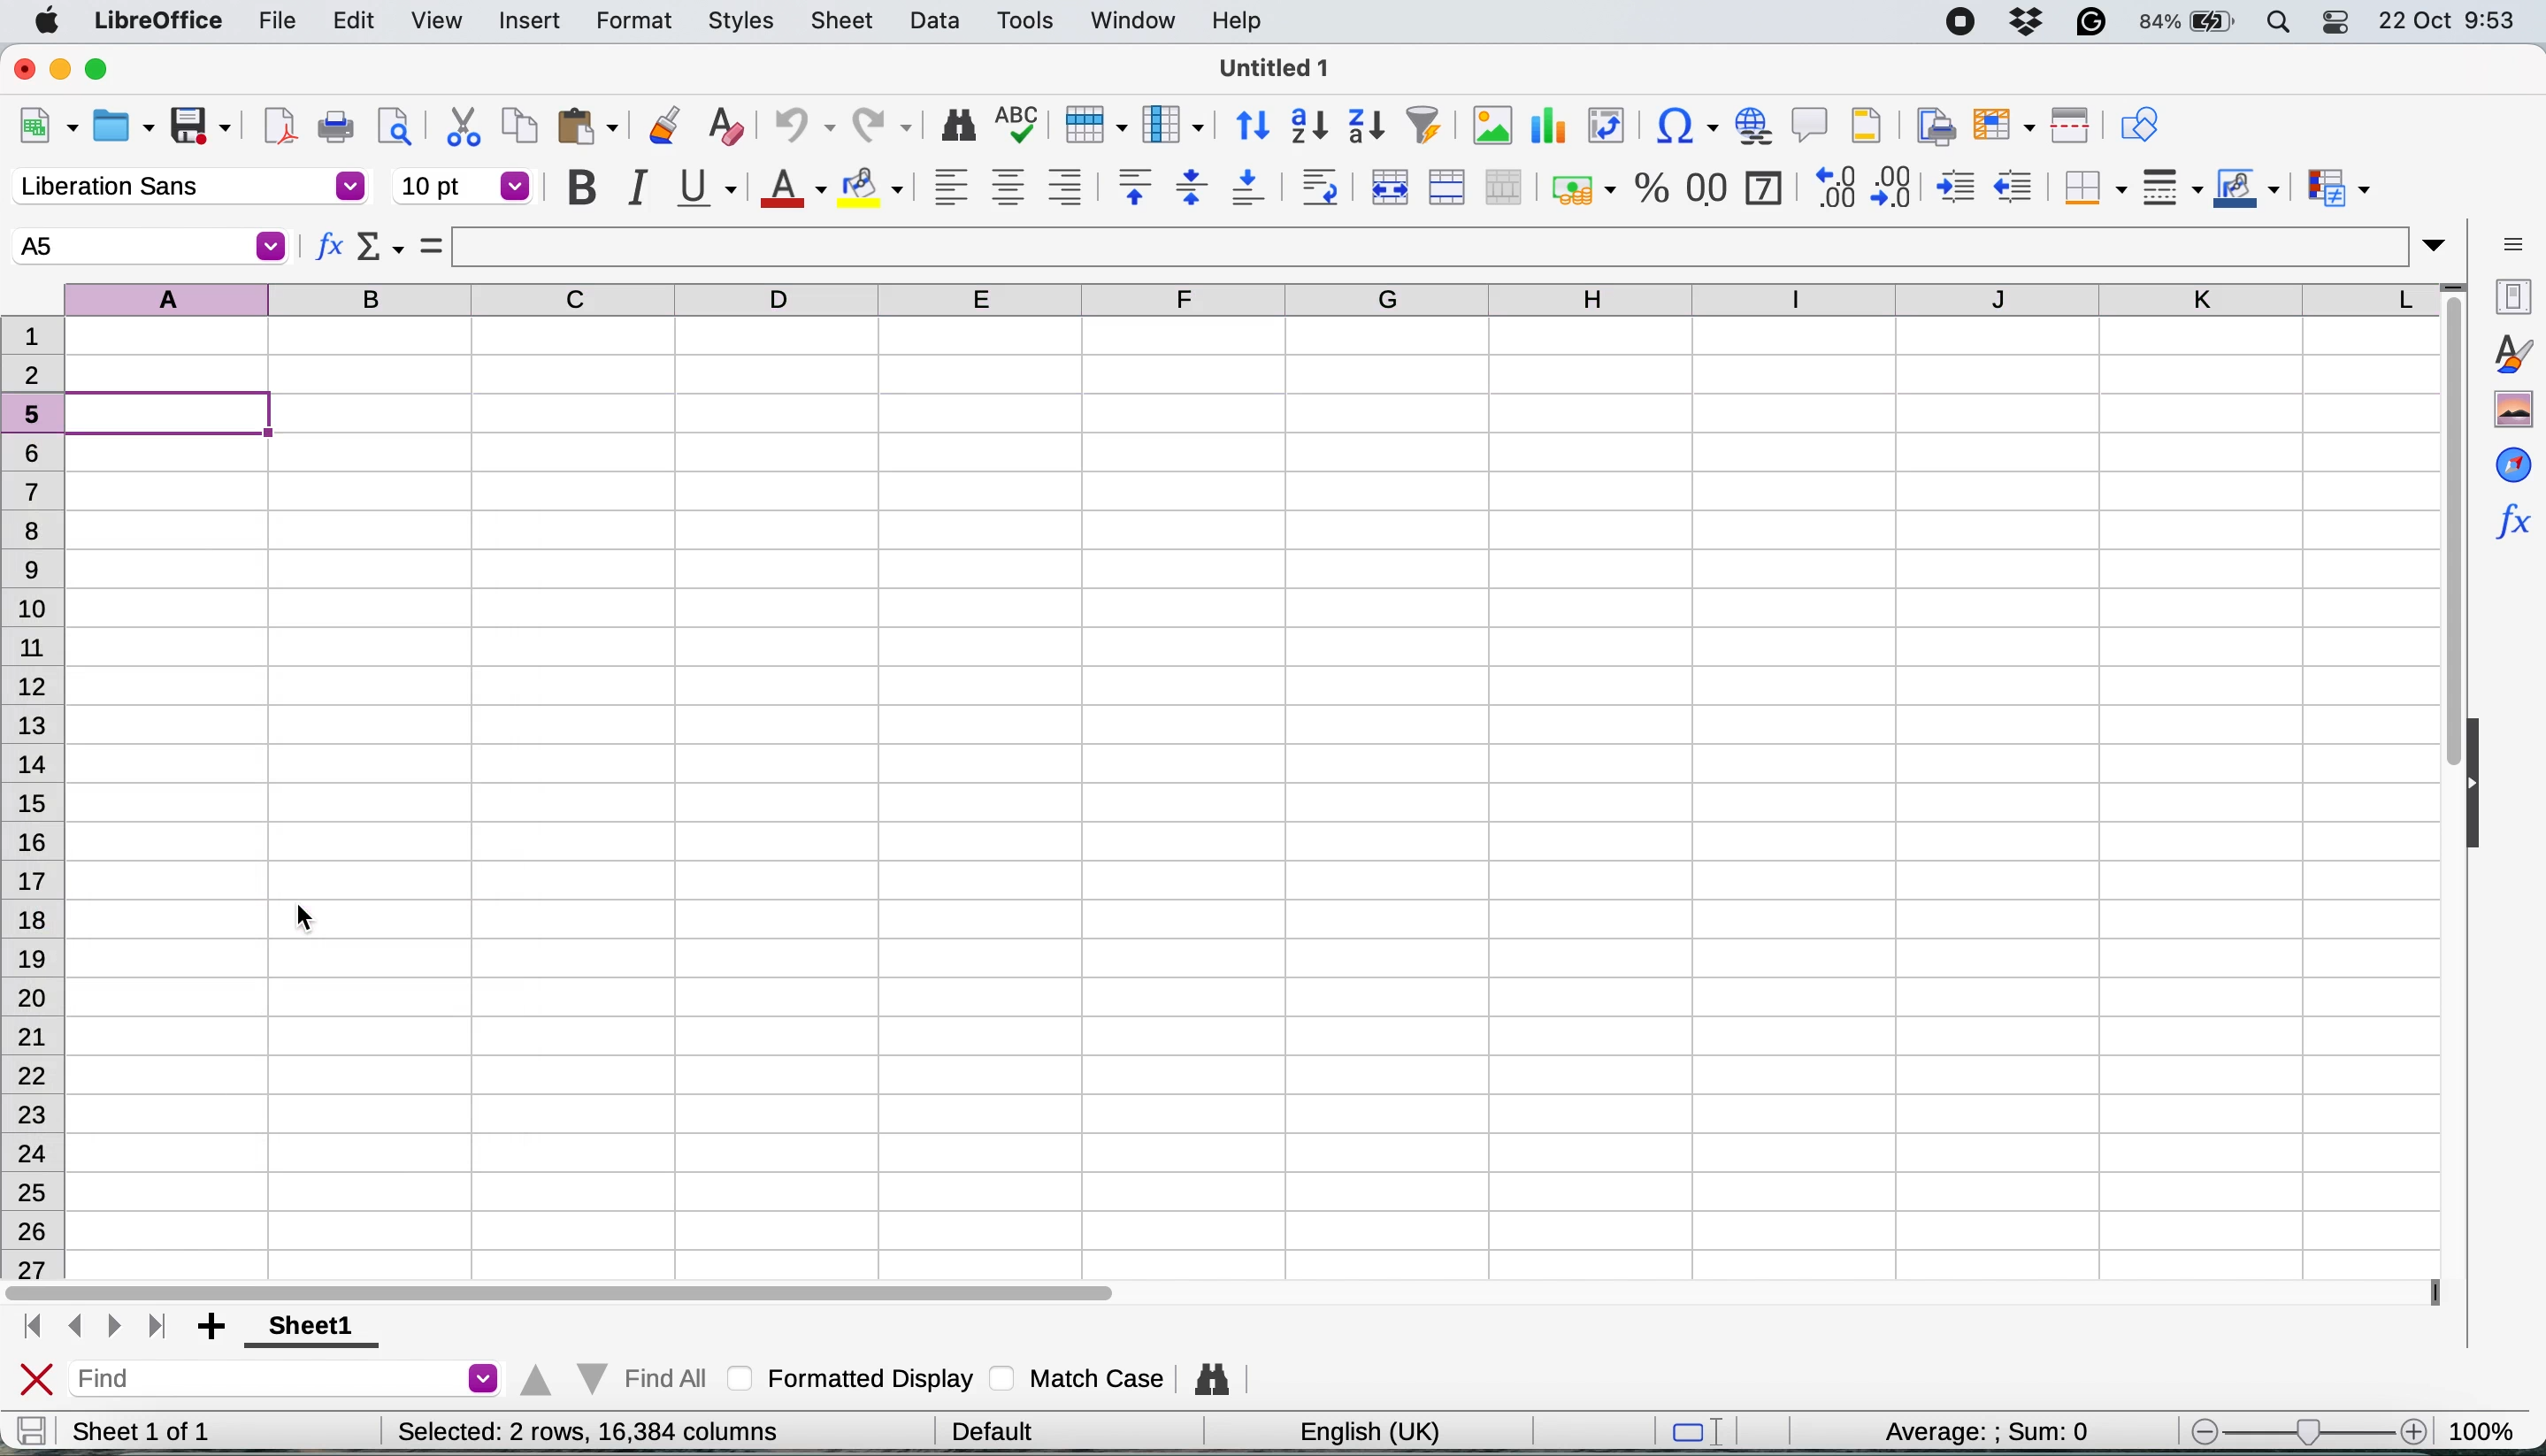 The width and height of the screenshot is (2546, 1456). I want to click on default, so click(1000, 1428).